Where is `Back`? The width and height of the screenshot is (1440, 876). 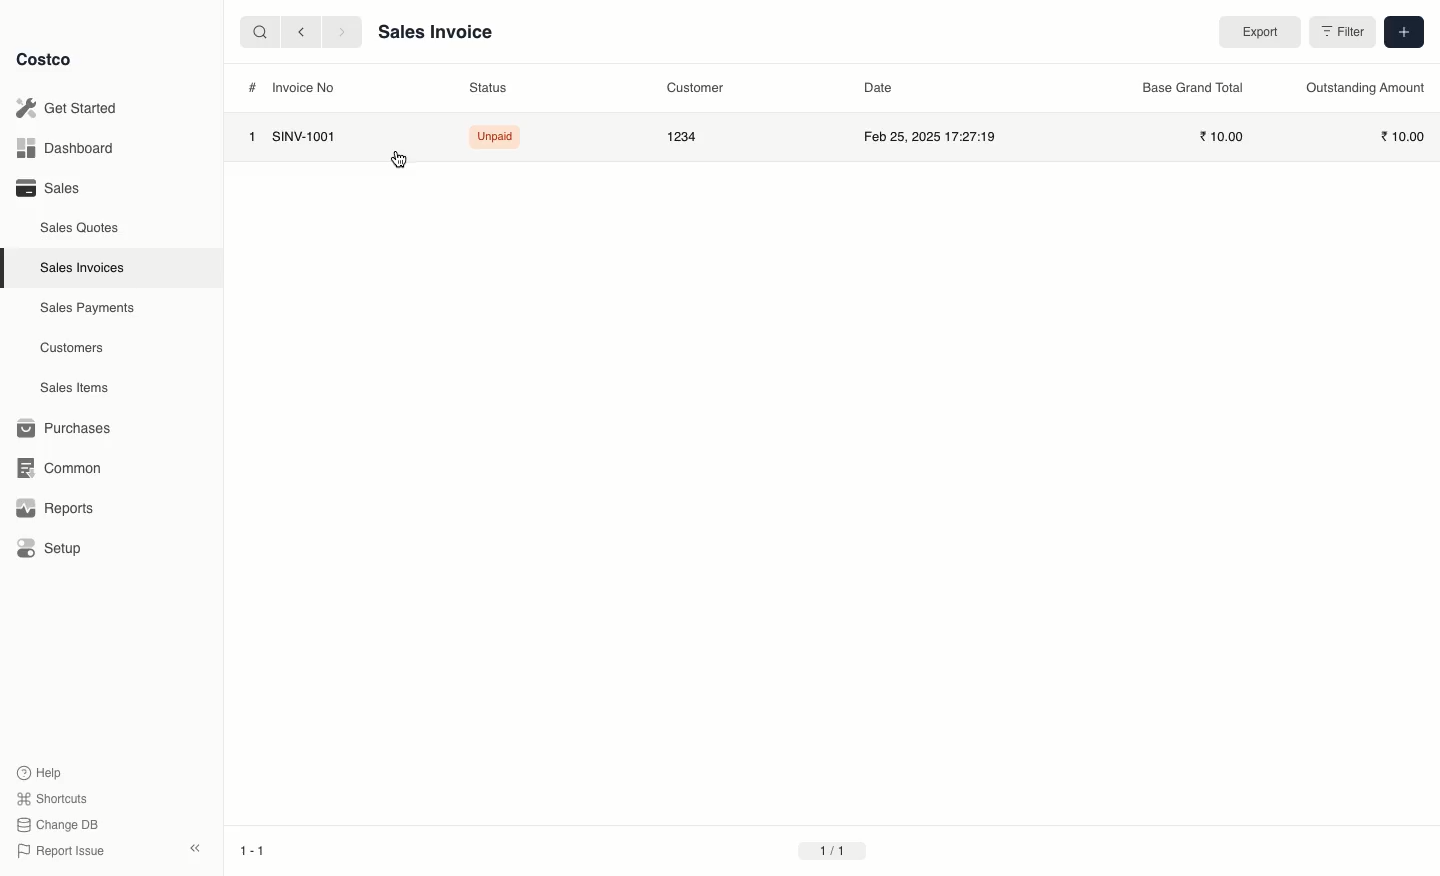 Back is located at coordinates (296, 34).